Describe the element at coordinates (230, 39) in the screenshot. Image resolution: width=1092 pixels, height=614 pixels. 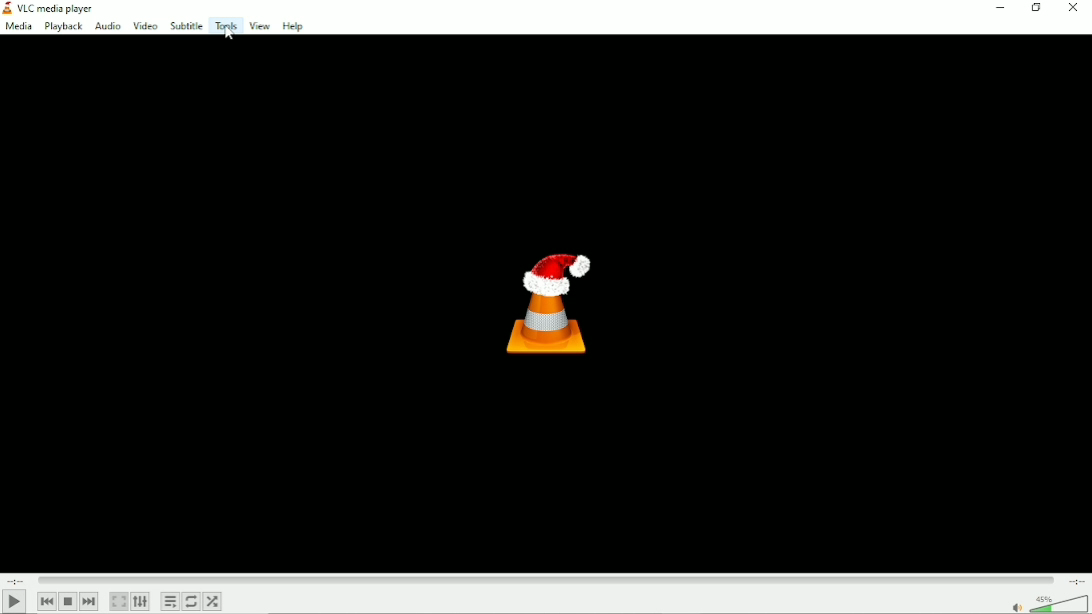
I see `Cursor` at that location.